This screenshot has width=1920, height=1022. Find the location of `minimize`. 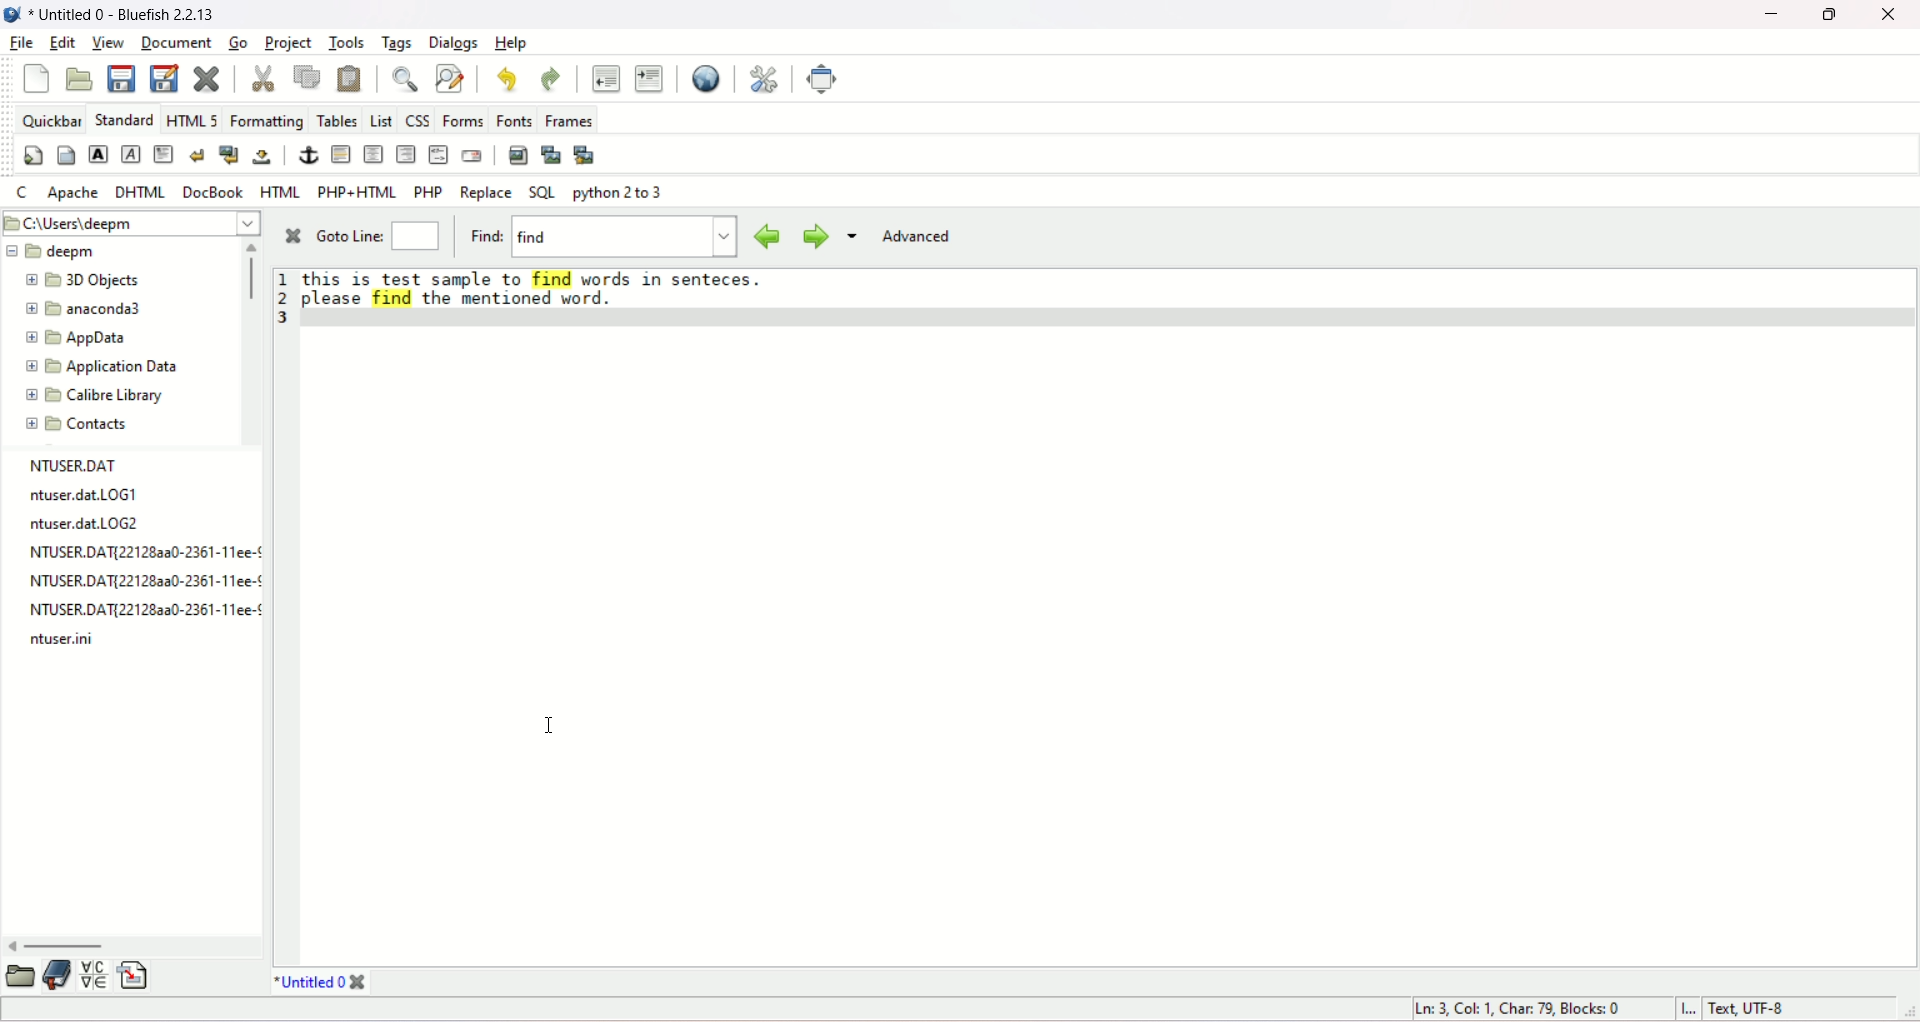

minimize is located at coordinates (1773, 13).